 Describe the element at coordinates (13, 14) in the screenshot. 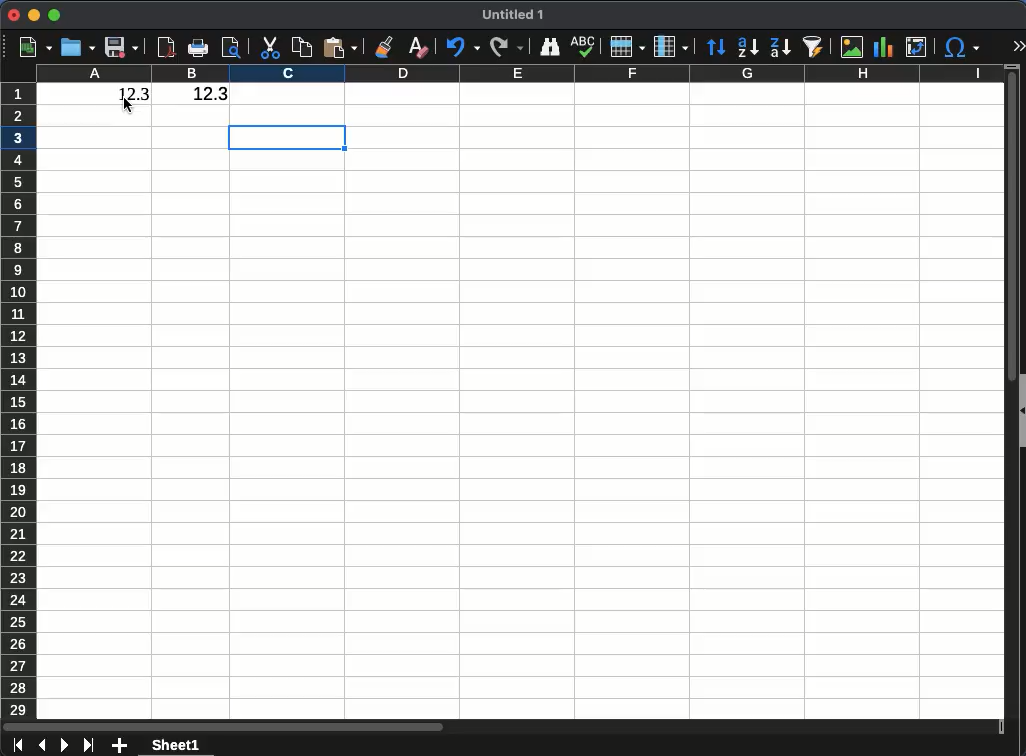

I see `close` at that location.